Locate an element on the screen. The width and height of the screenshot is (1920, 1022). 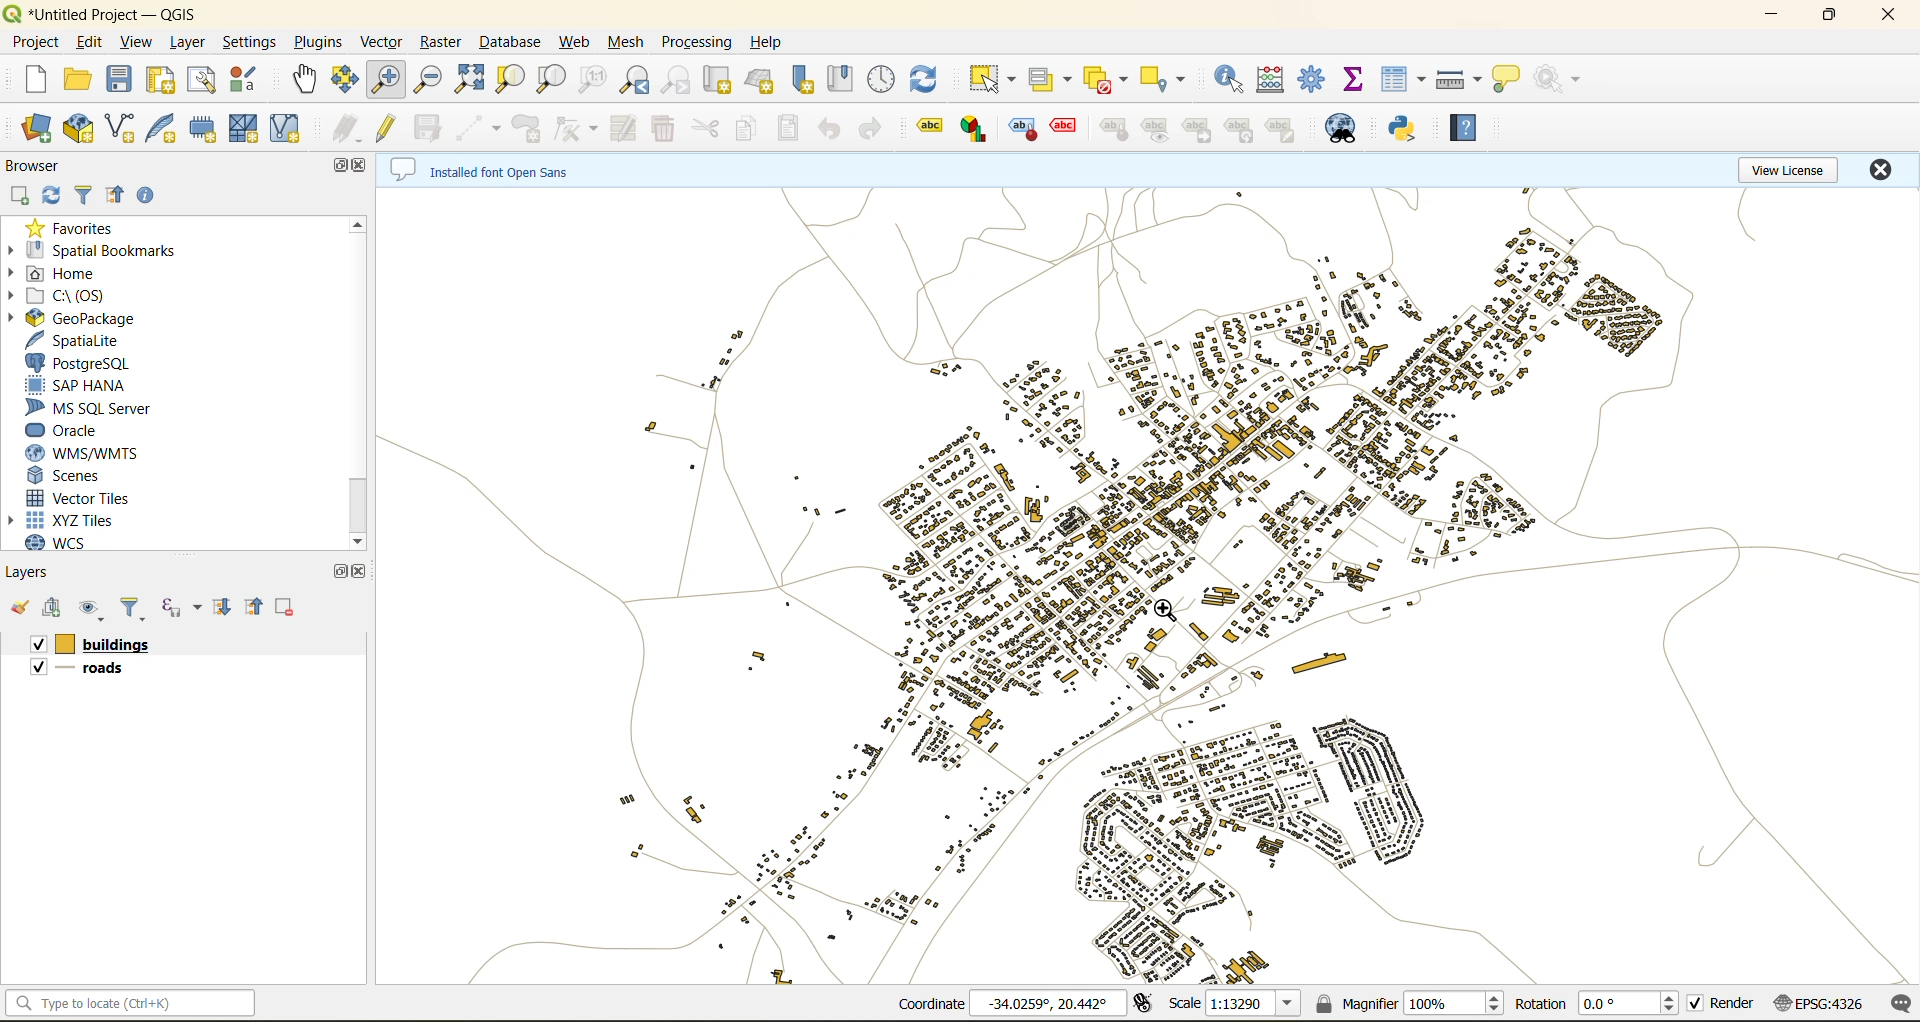
settings is located at coordinates (246, 42).